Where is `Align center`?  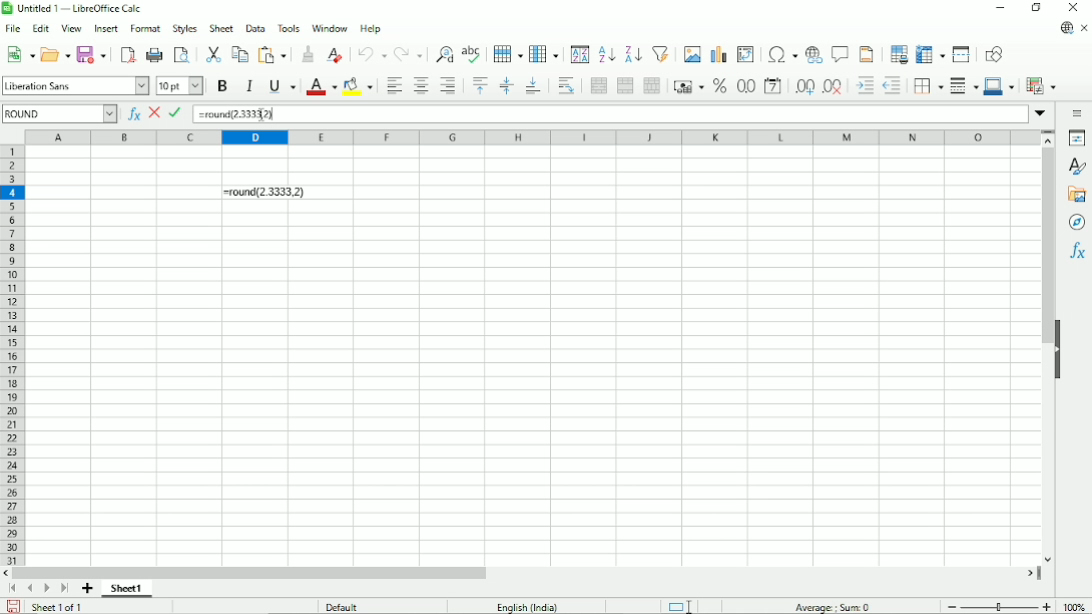 Align center is located at coordinates (421, 85).